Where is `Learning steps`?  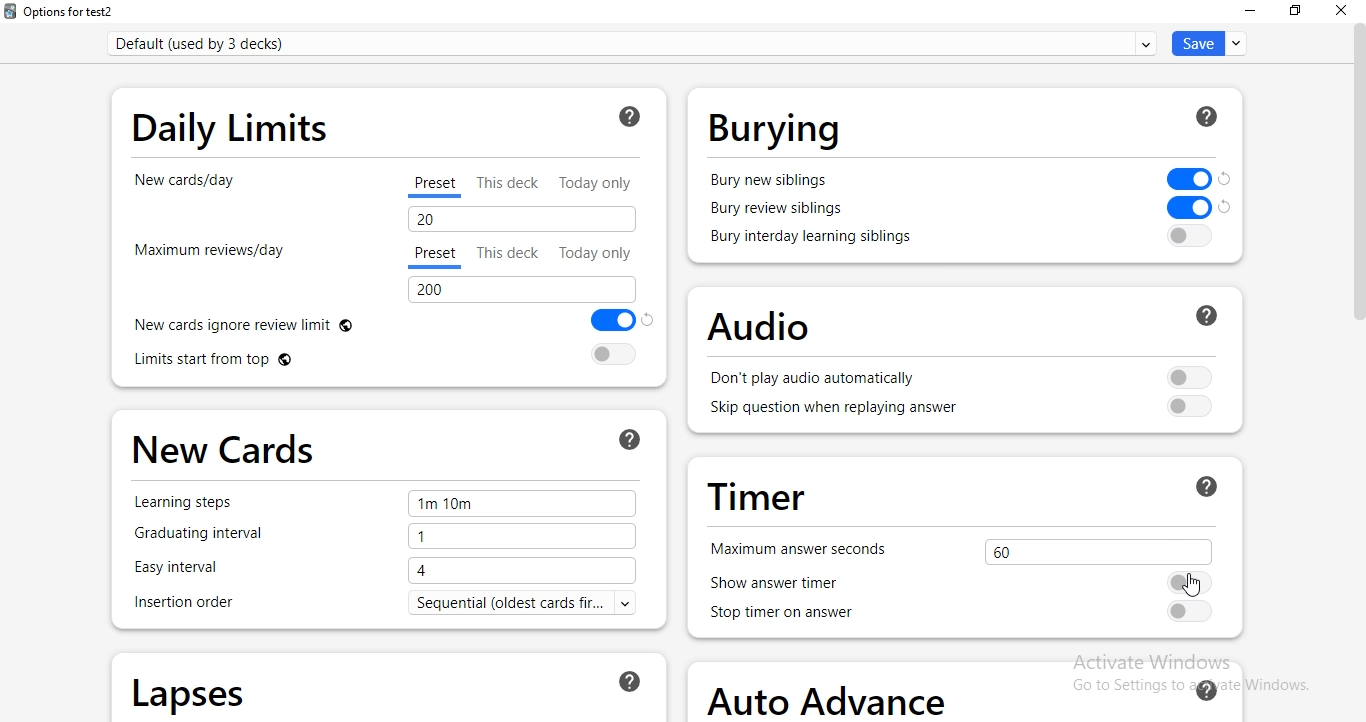 Learning steps is located at coordinates (182, 503).